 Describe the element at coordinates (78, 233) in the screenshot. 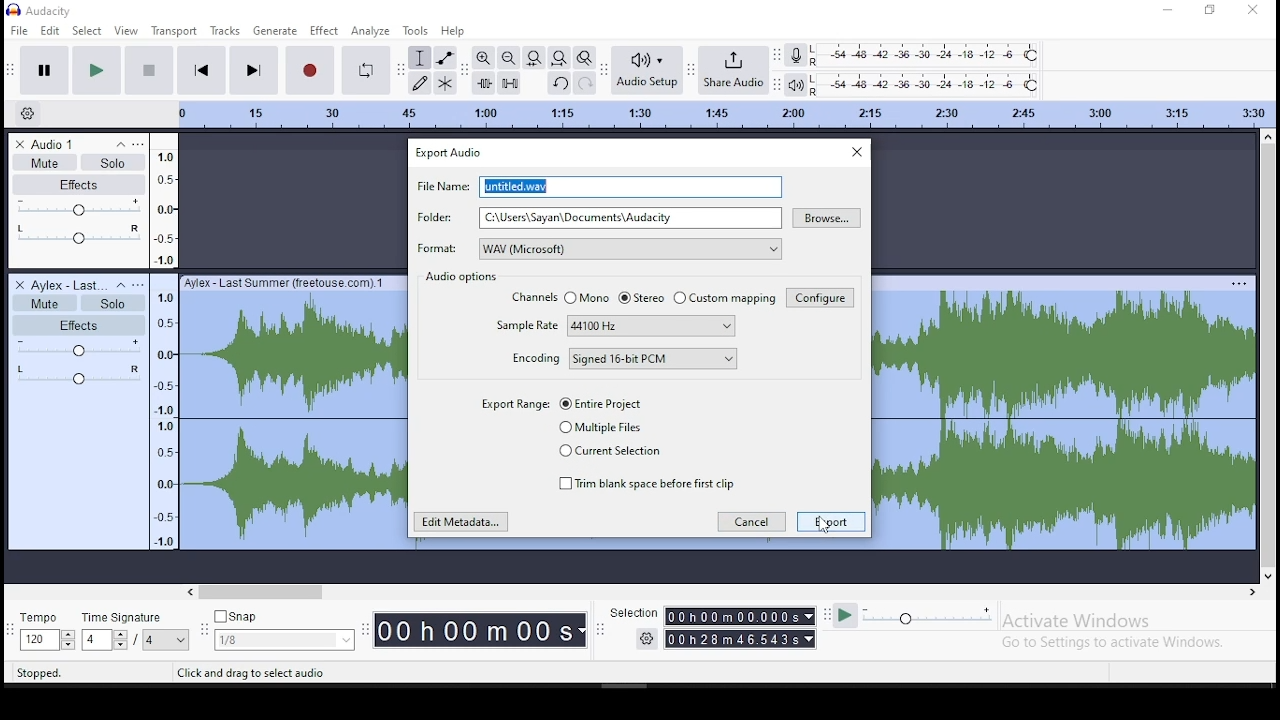

I see `pan` at that location.